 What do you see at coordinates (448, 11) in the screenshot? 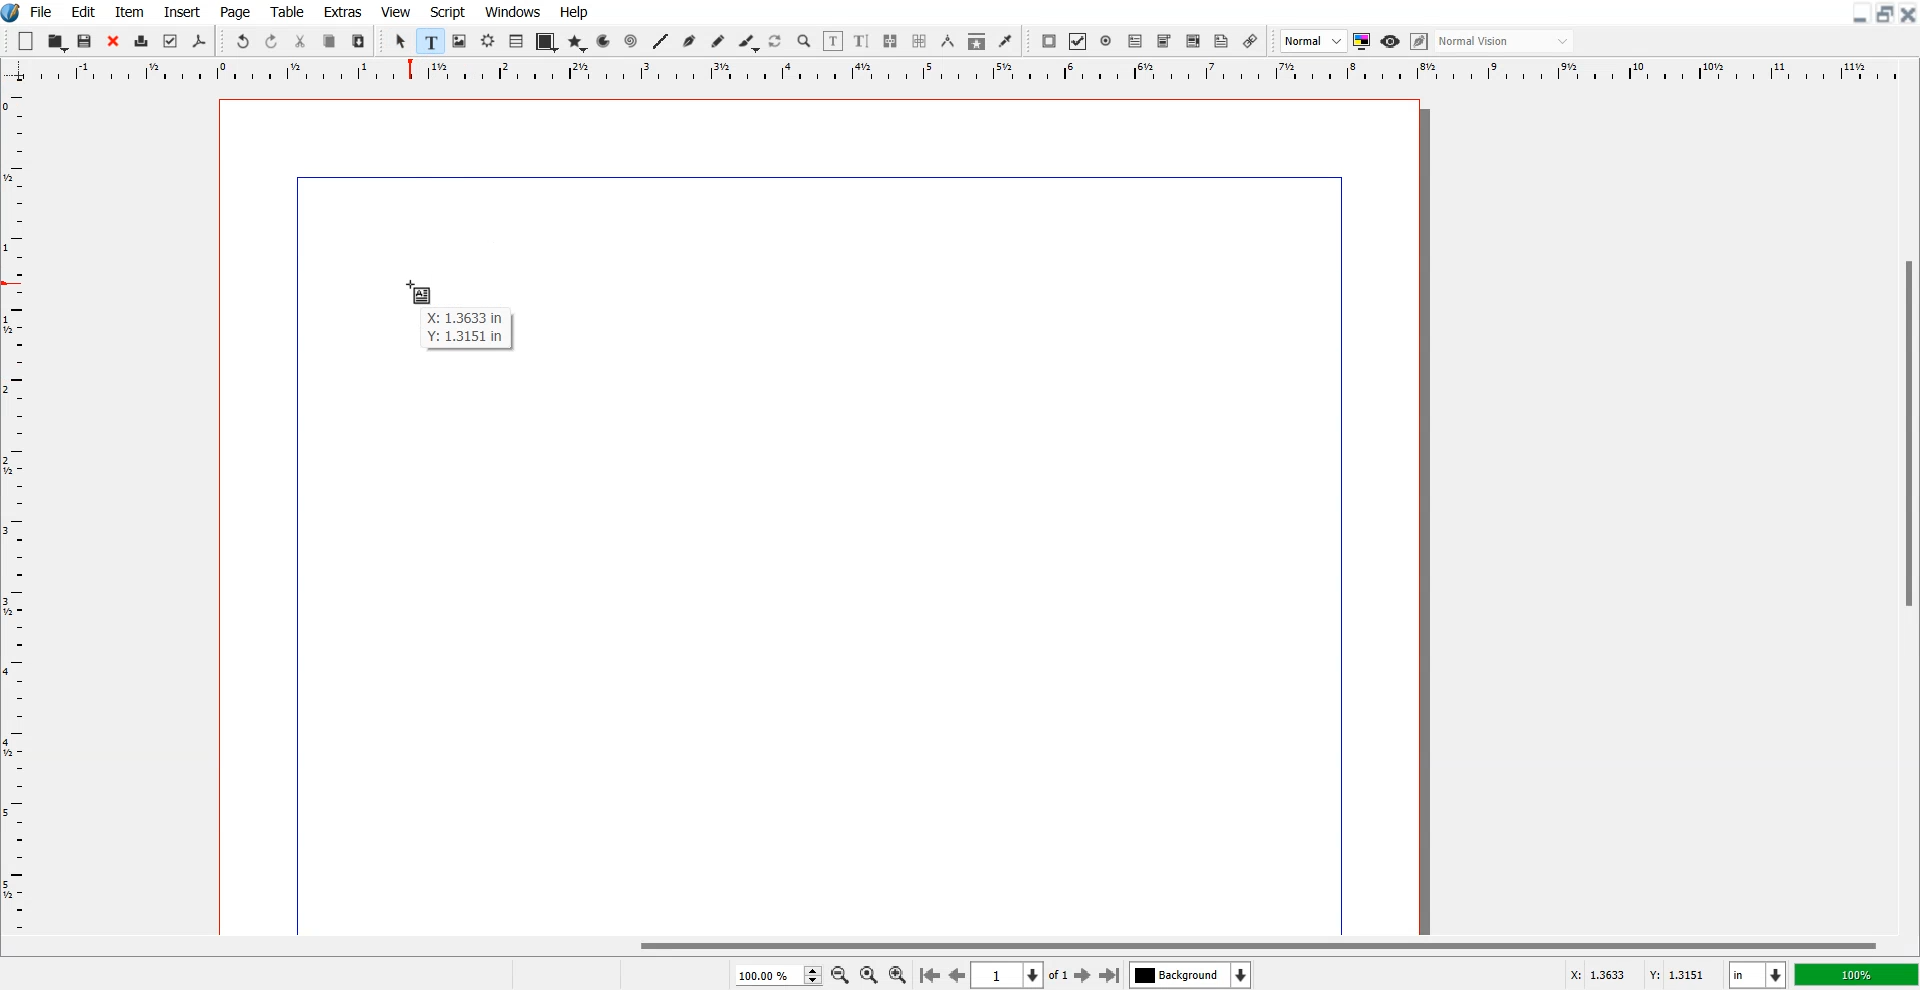
I see `Script` at bounding box center [448, 11].